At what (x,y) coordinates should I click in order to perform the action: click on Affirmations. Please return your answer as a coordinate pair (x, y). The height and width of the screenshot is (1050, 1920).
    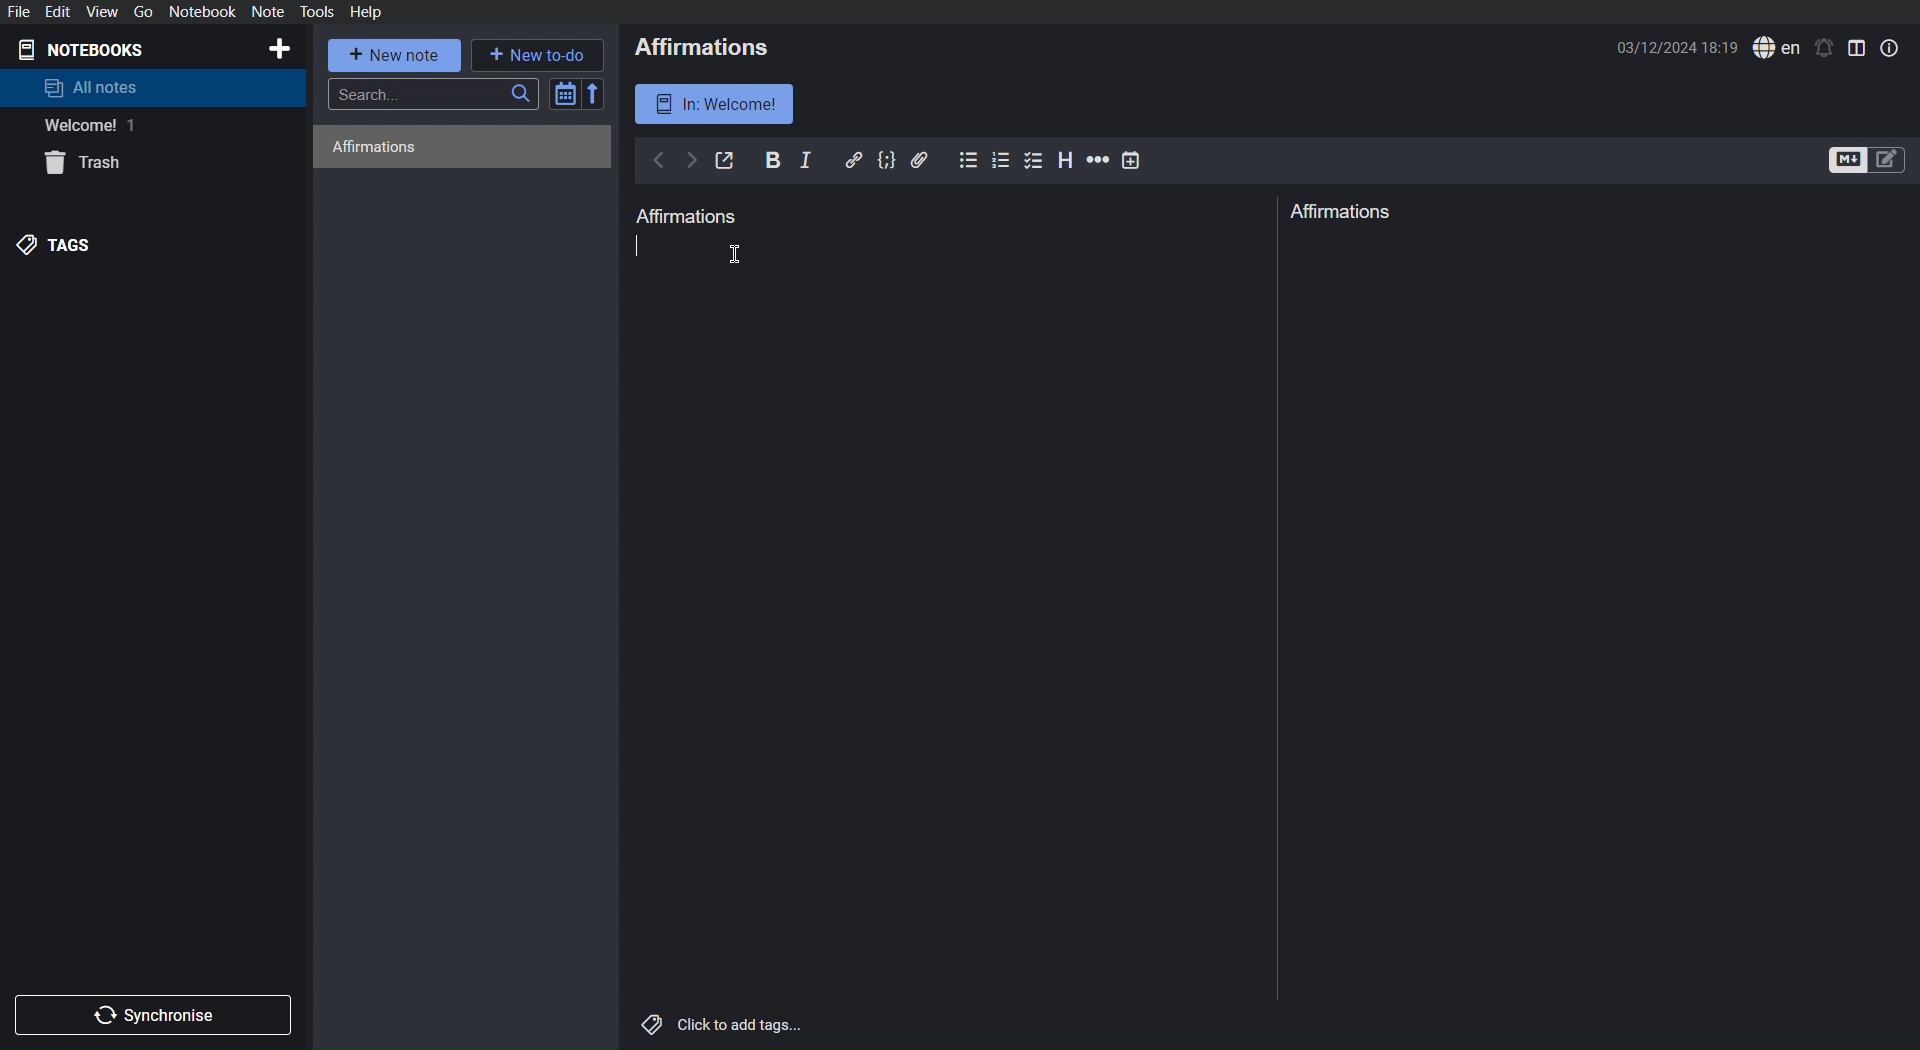
    Looking at the image, I should click on (373, 145).